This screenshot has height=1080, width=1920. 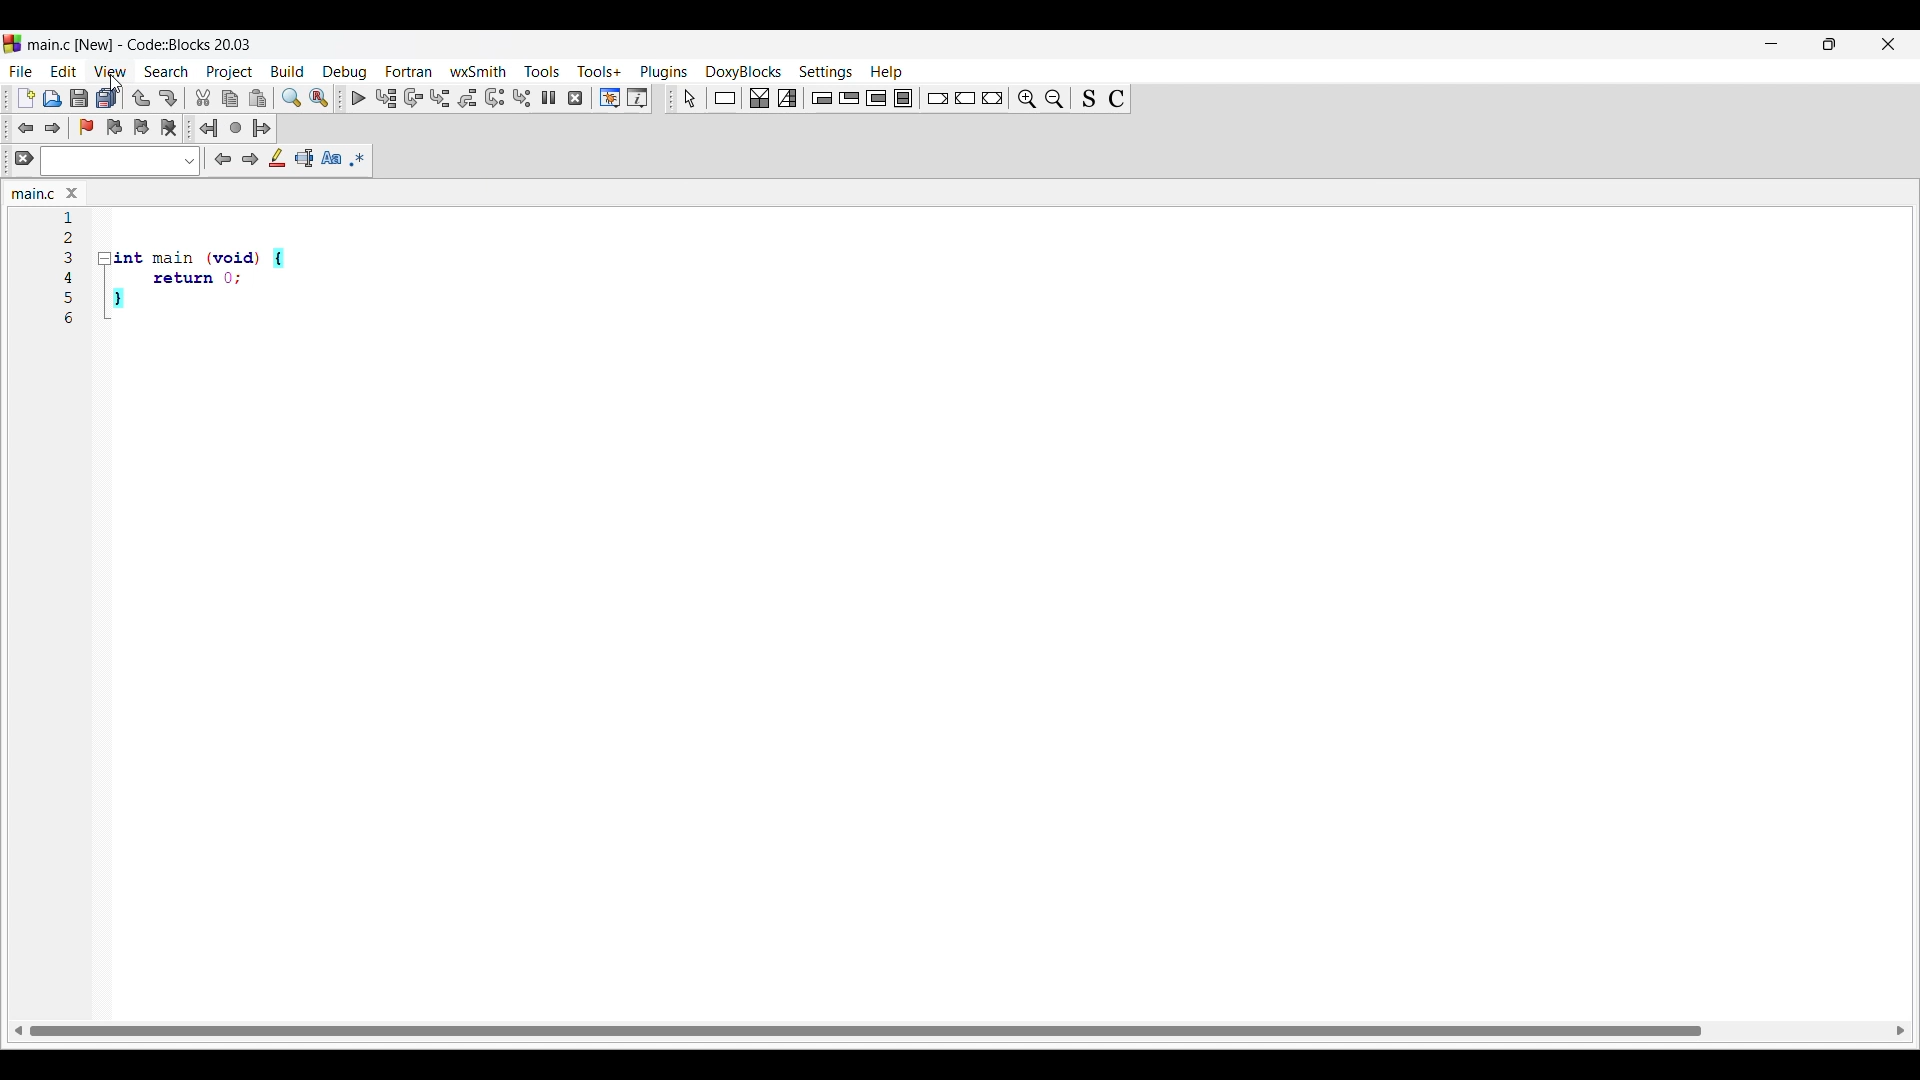 What do you see at coordinates (478, 72) in the screenshot?
I see `wxSmith menu` at bounding box center [478, 72].